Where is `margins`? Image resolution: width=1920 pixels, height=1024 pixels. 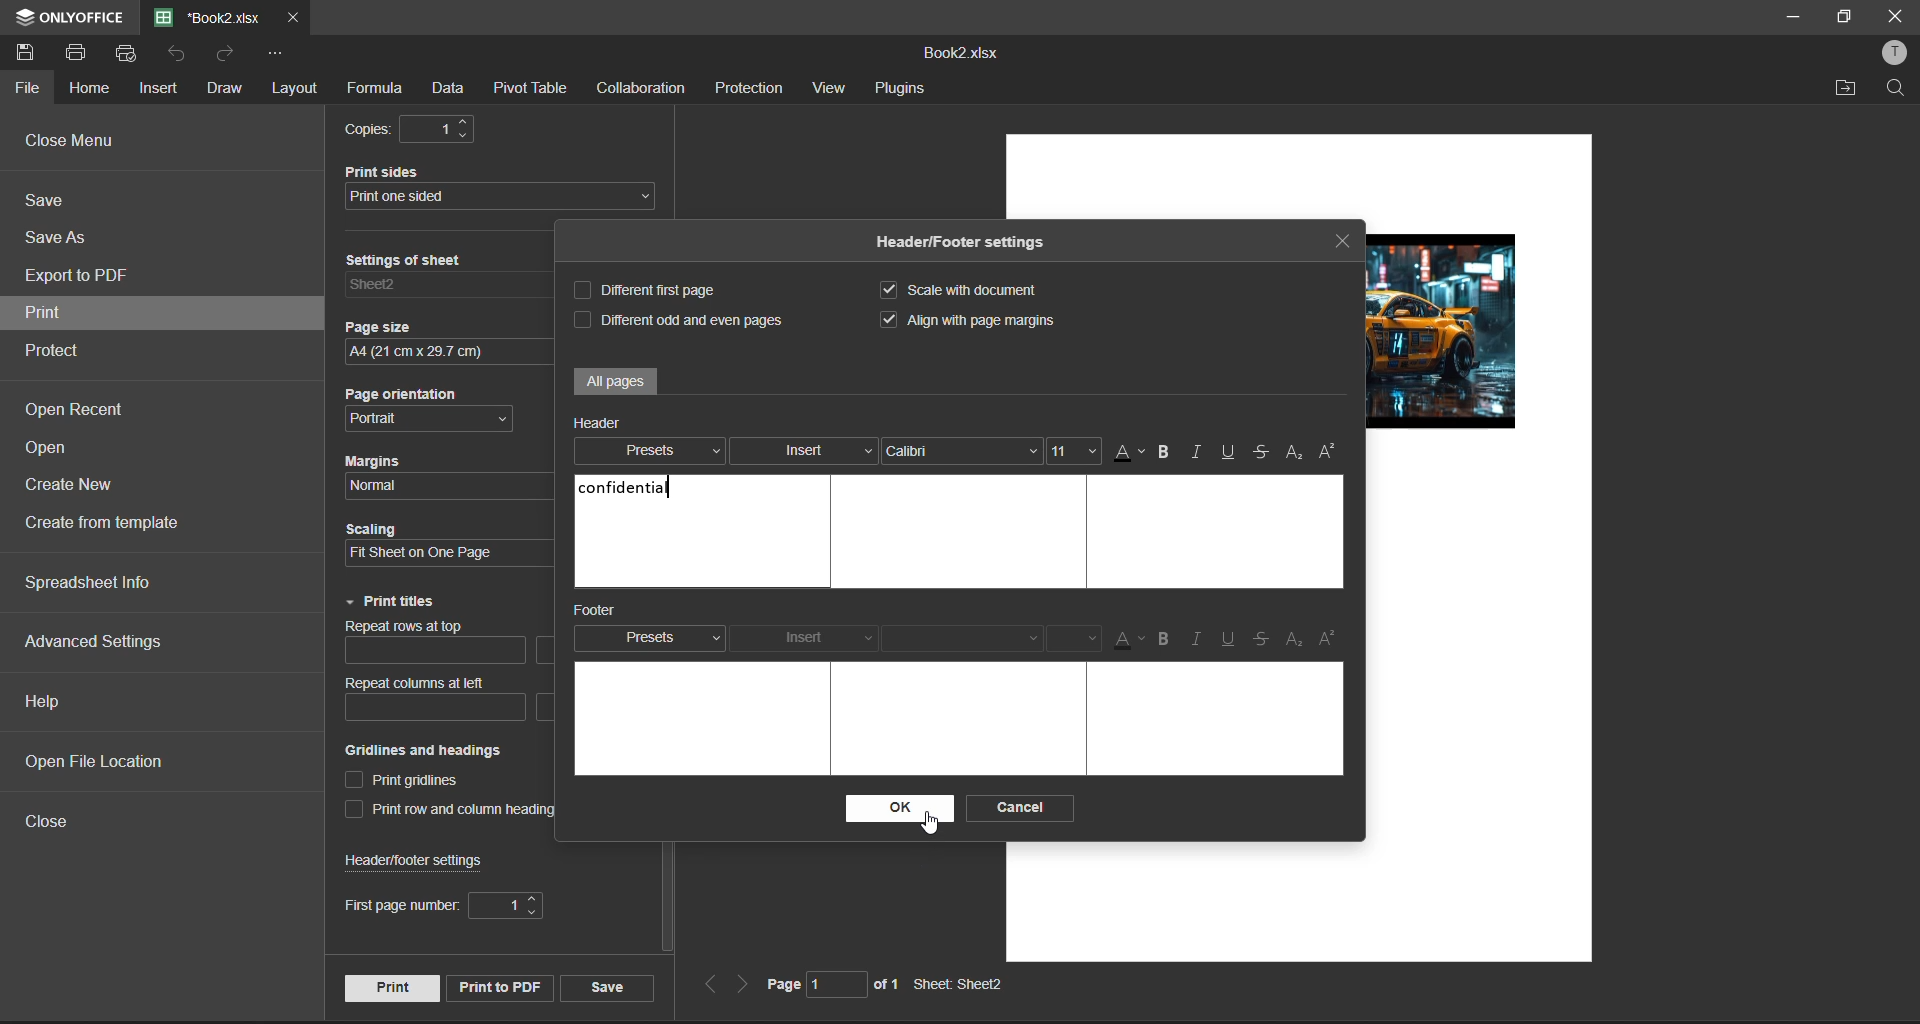 margins is located at coordinates (432, 471).